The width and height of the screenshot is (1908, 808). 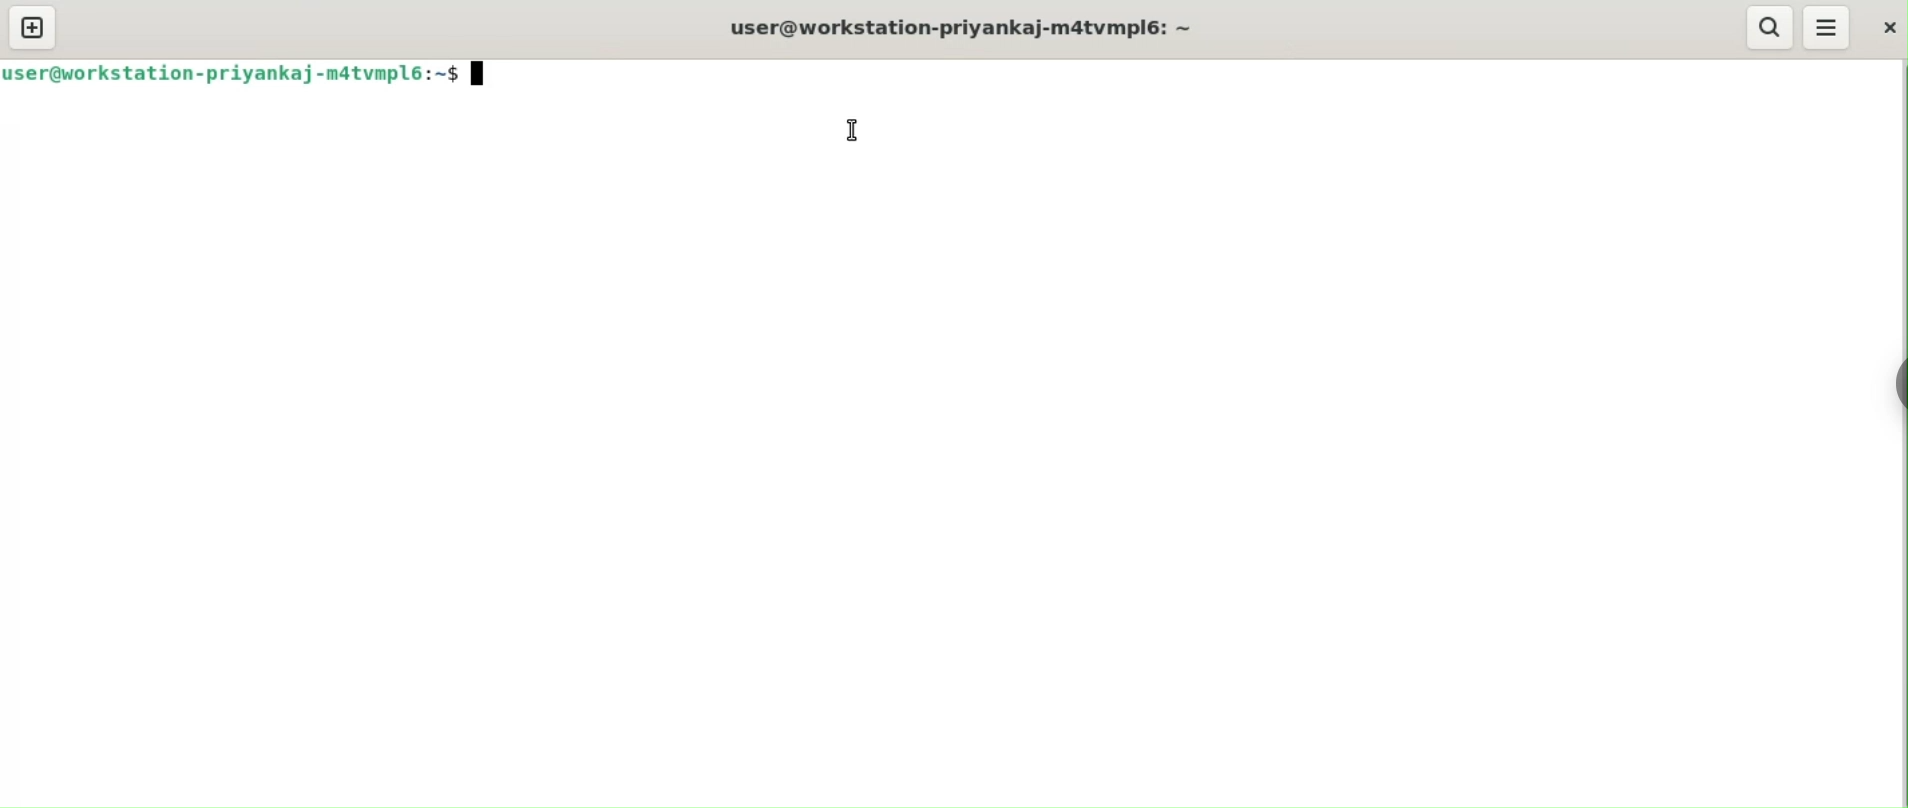 What do you see at coordinates (1828, 27) in the screenshot?
I see `menu` at bounding box center [1828, 27].